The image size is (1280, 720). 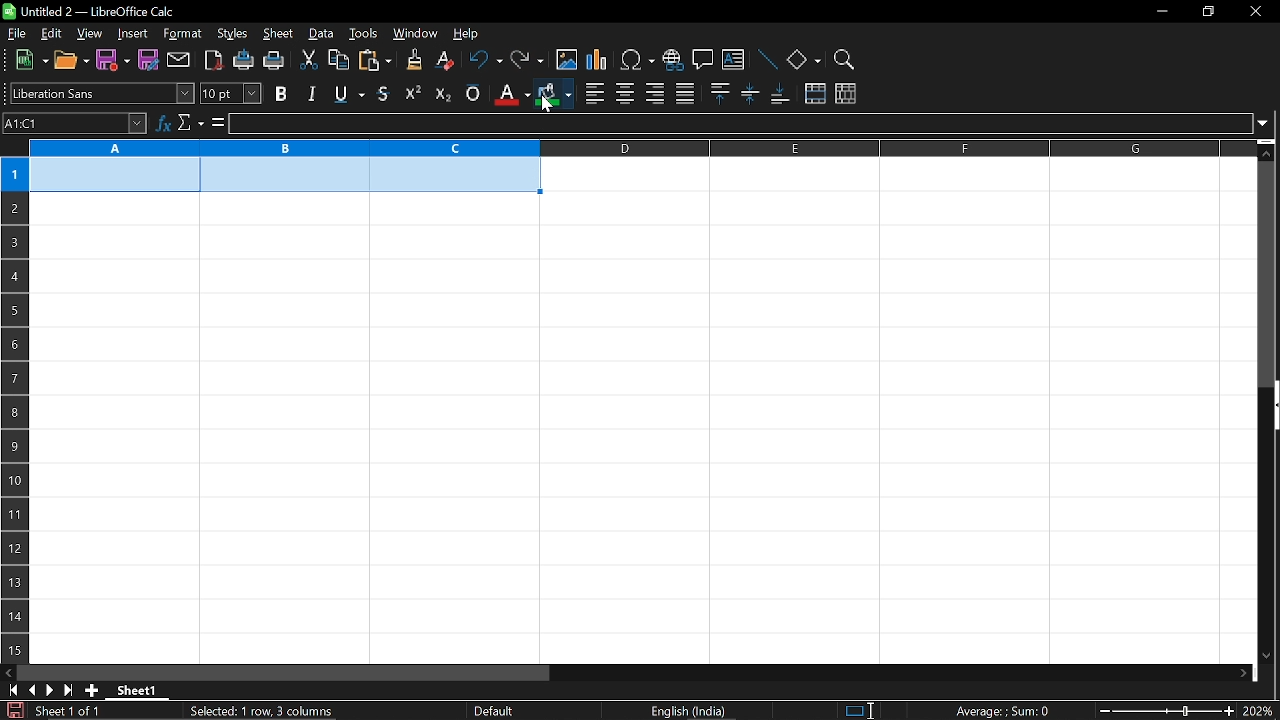 What do you see at coordinates (413, 93) in the screenshot?
I see `supercript` at bounding box center [413, 93].